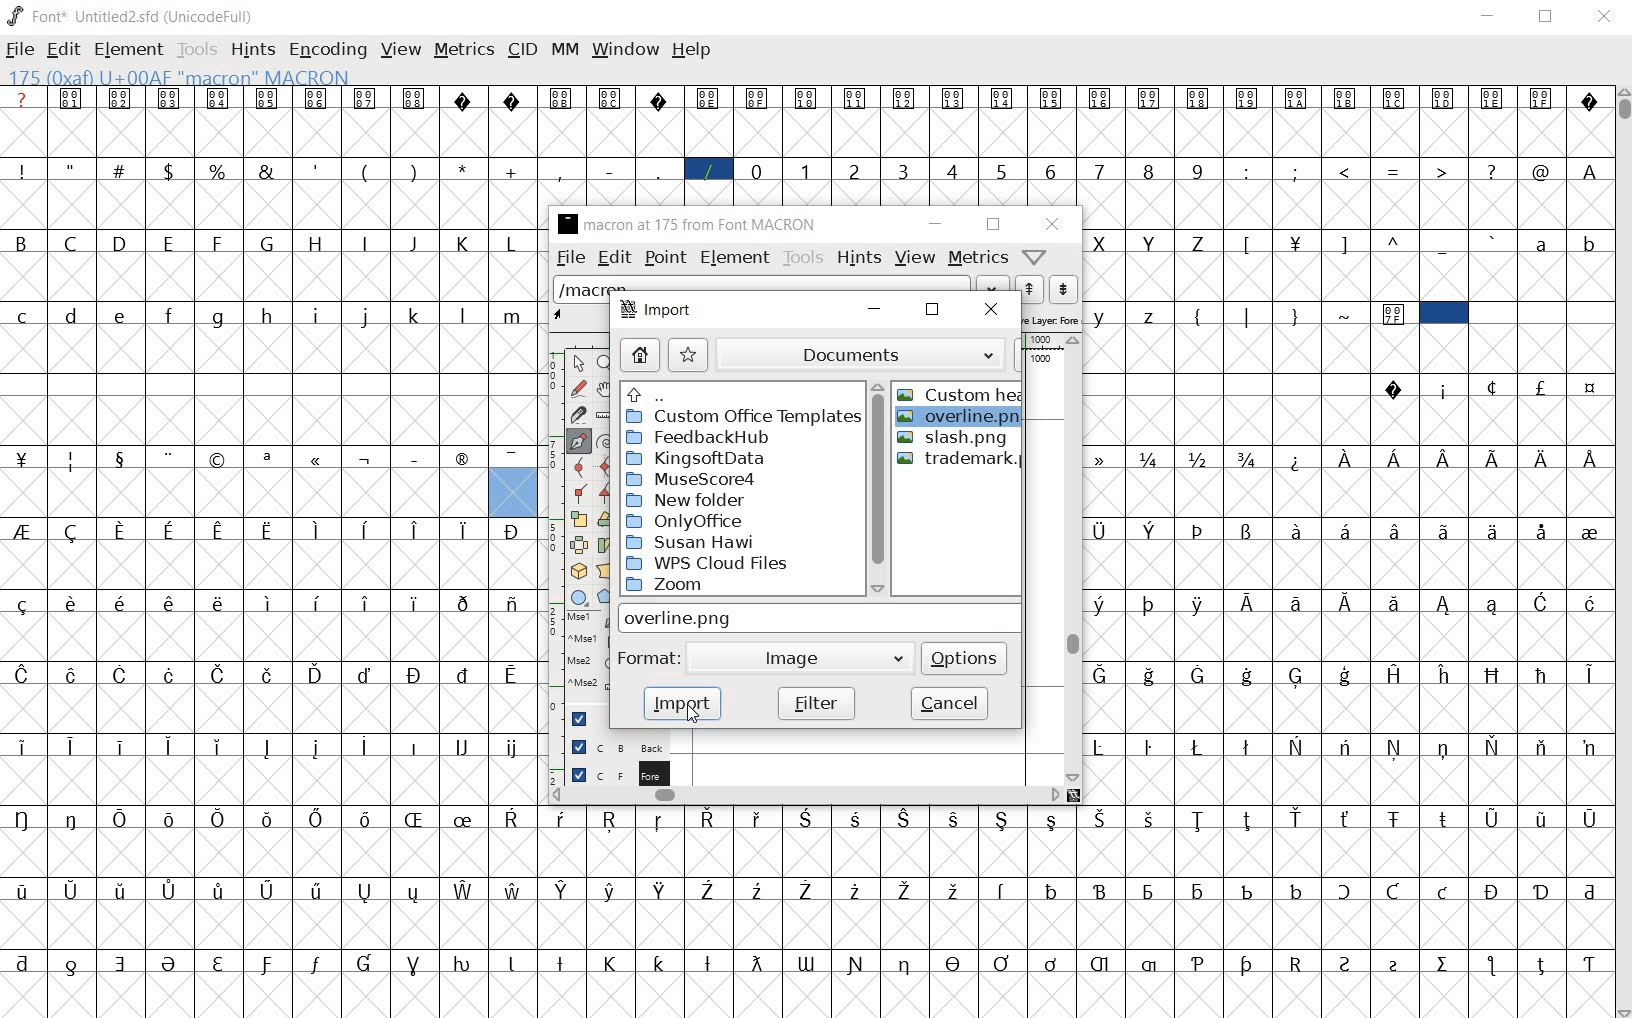 Image resolution: width=1632 pixels, height=1018 pixels. What do you see at coordinates (366, 745) in the screenshot?
I see `Symbol` at bounding box center [366, 745].